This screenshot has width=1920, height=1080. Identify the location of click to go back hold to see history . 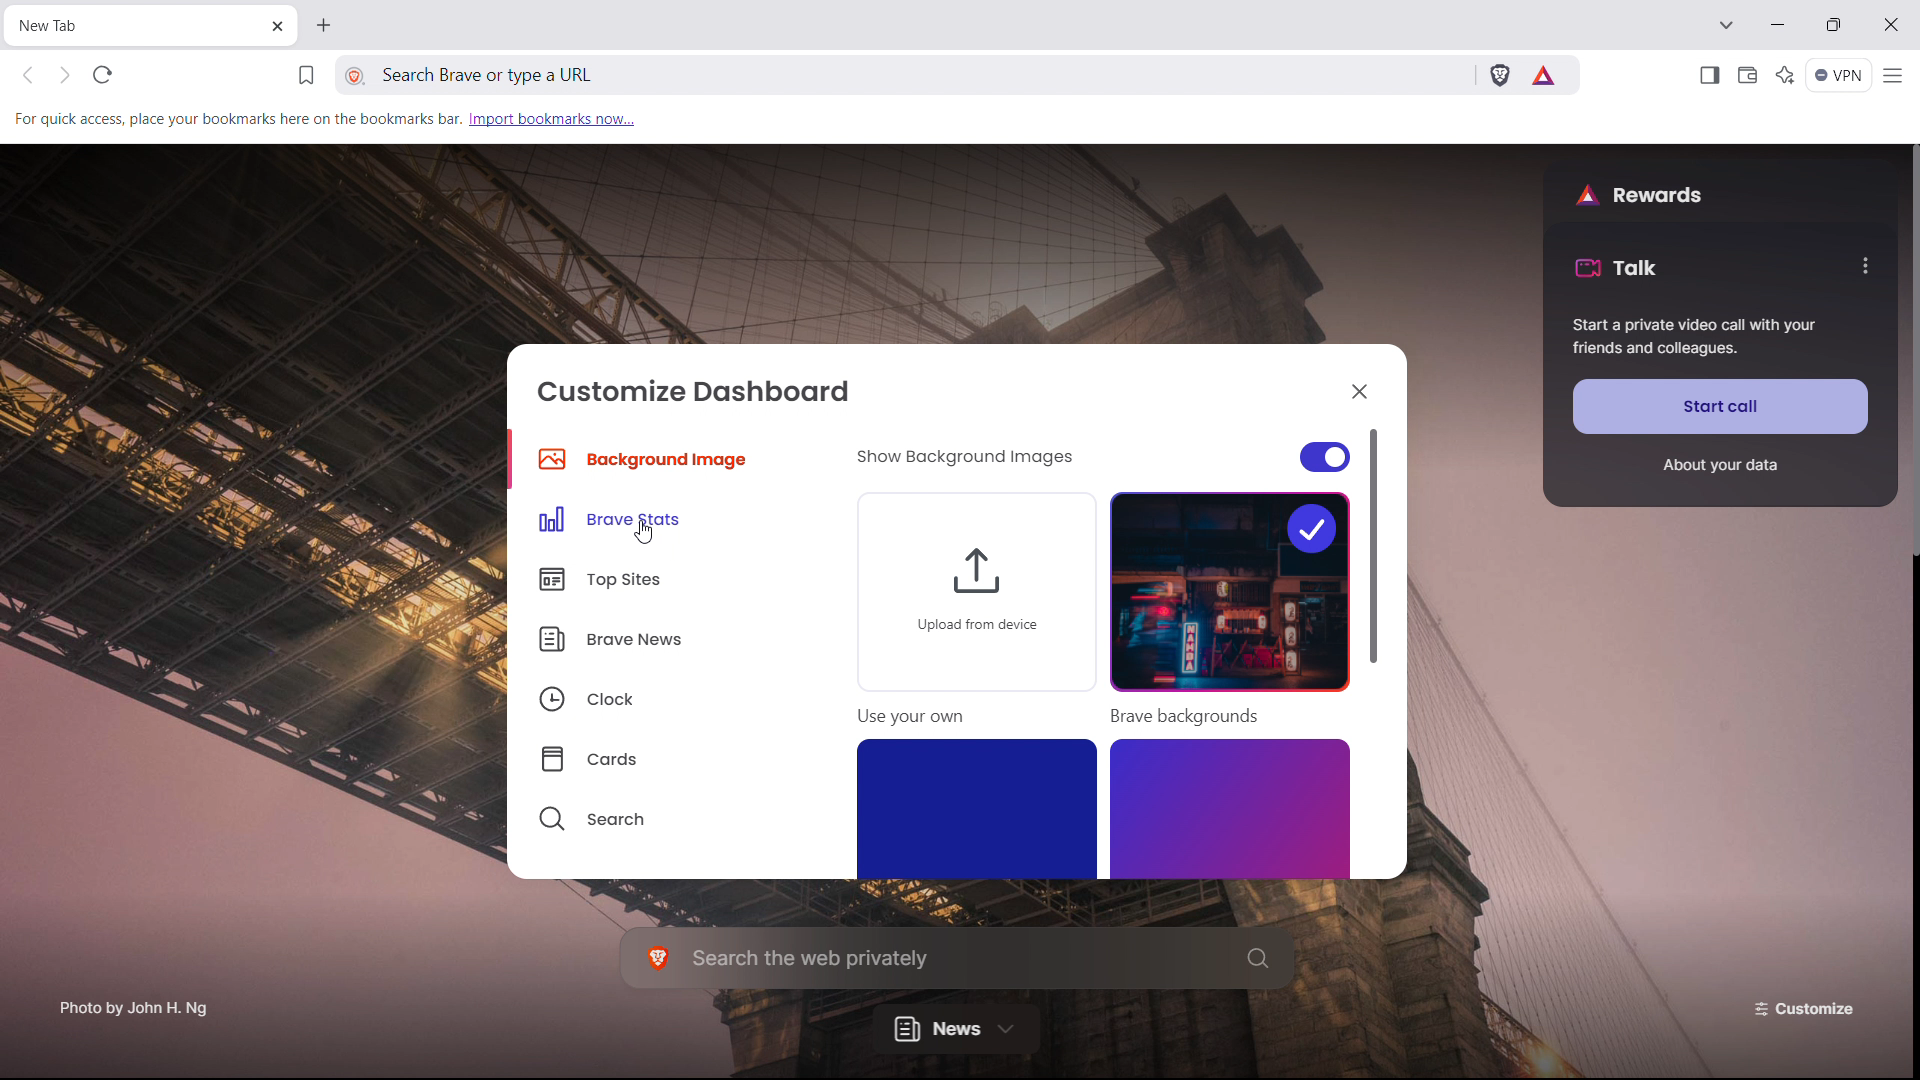
(28, 76).